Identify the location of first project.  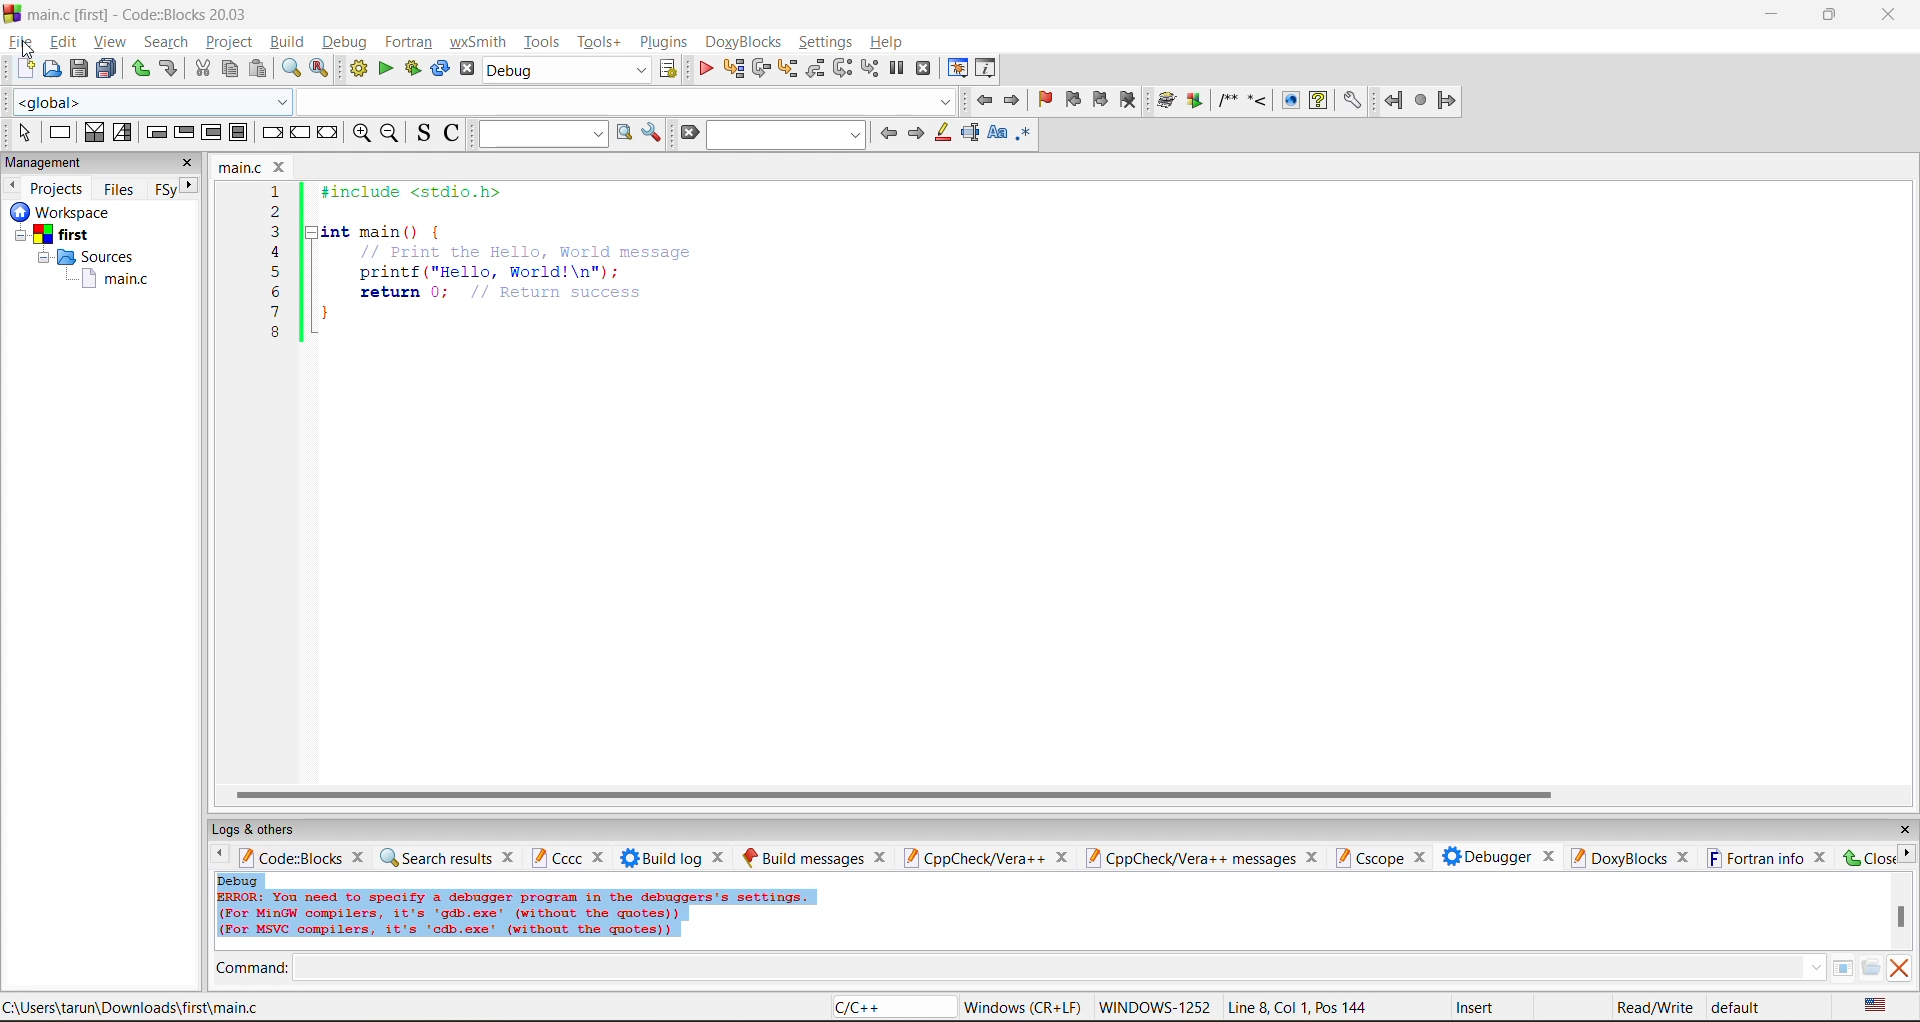
(55, 235).